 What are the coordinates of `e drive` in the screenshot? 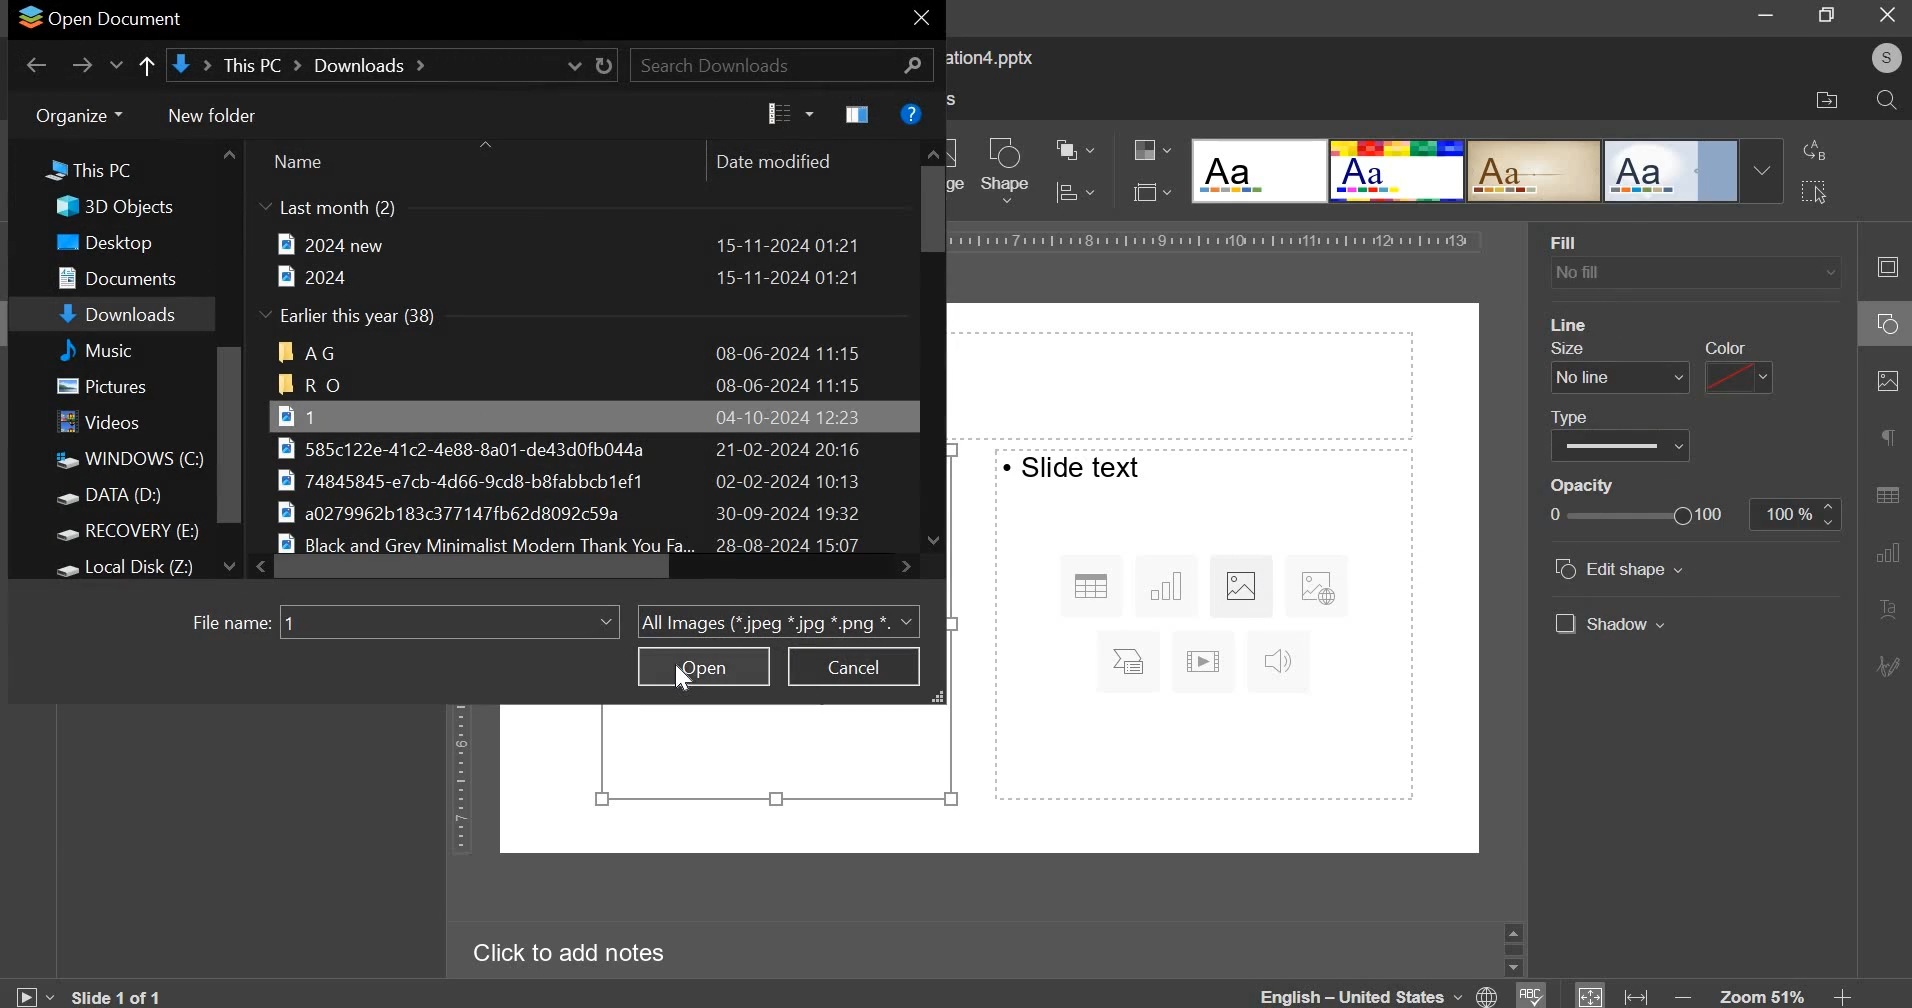 It's located at (133, 534).